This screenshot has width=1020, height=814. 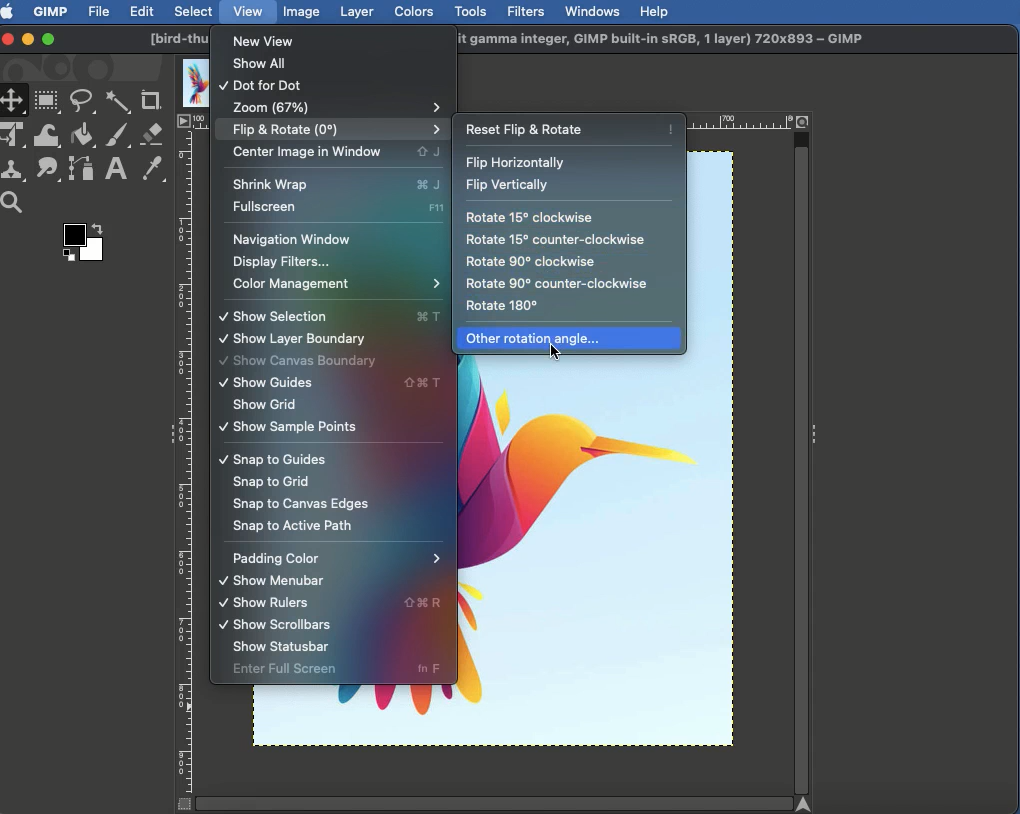 I want to click on Snap to canvas edges, so click(x=299, y=505).